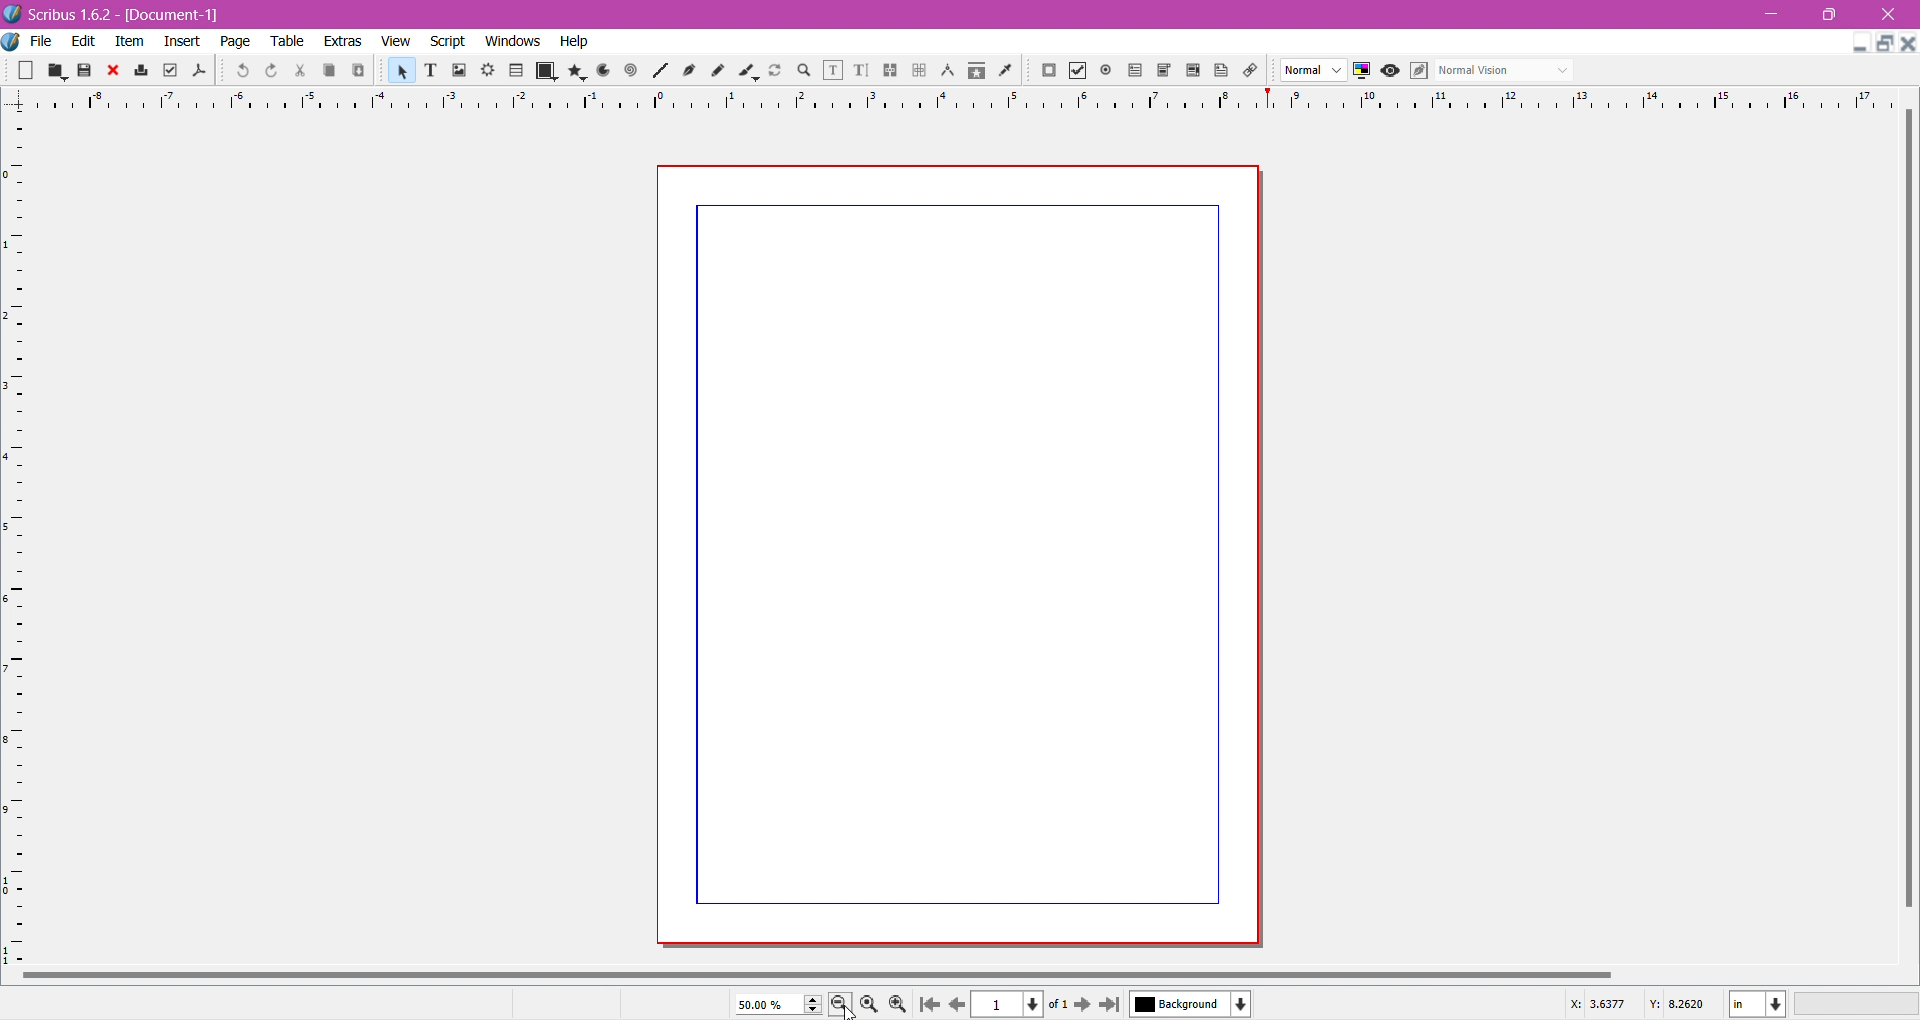 This screenshot has height=1020, width=1920. Describe the element at coordinates (919, 70) in the screenshot. I see `Unlink Text Frames` at that location.